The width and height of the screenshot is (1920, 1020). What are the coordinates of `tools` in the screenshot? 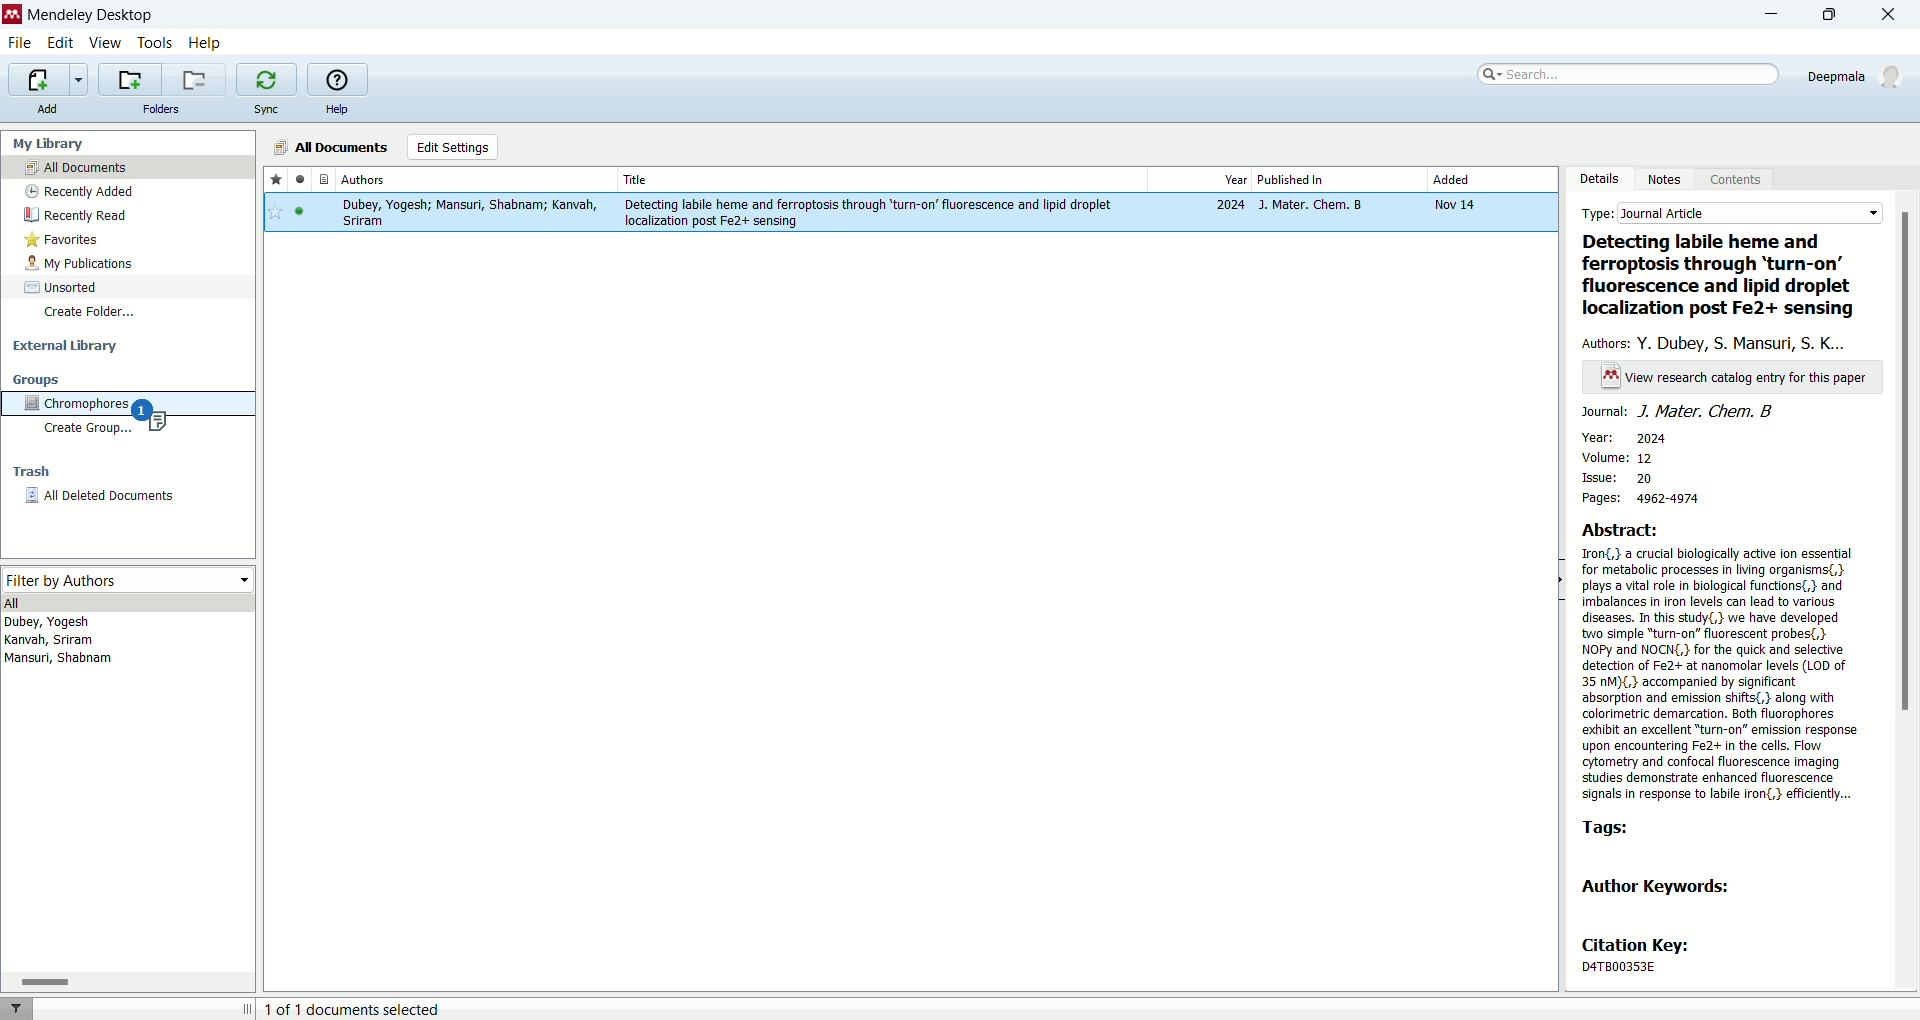 It's located at (155, 42).